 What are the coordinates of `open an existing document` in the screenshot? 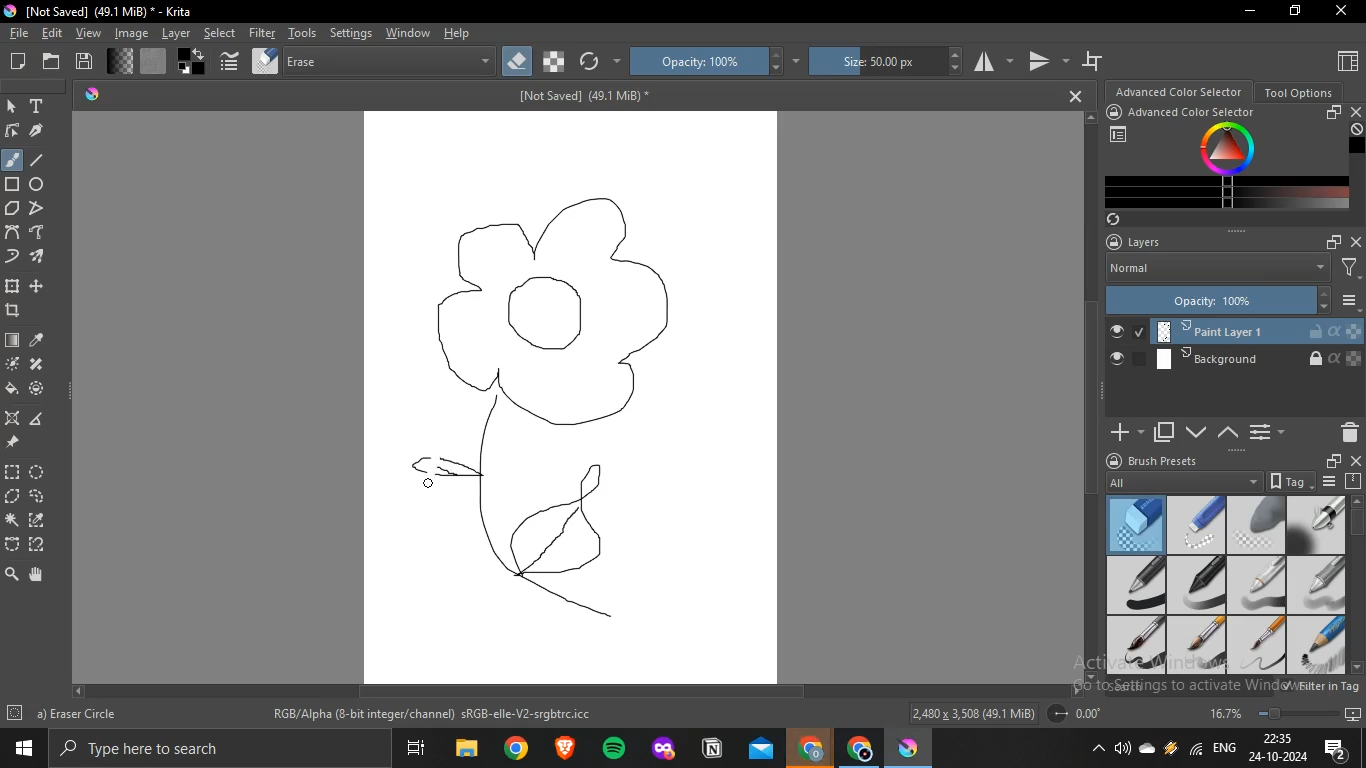 It's located at (54, 61).